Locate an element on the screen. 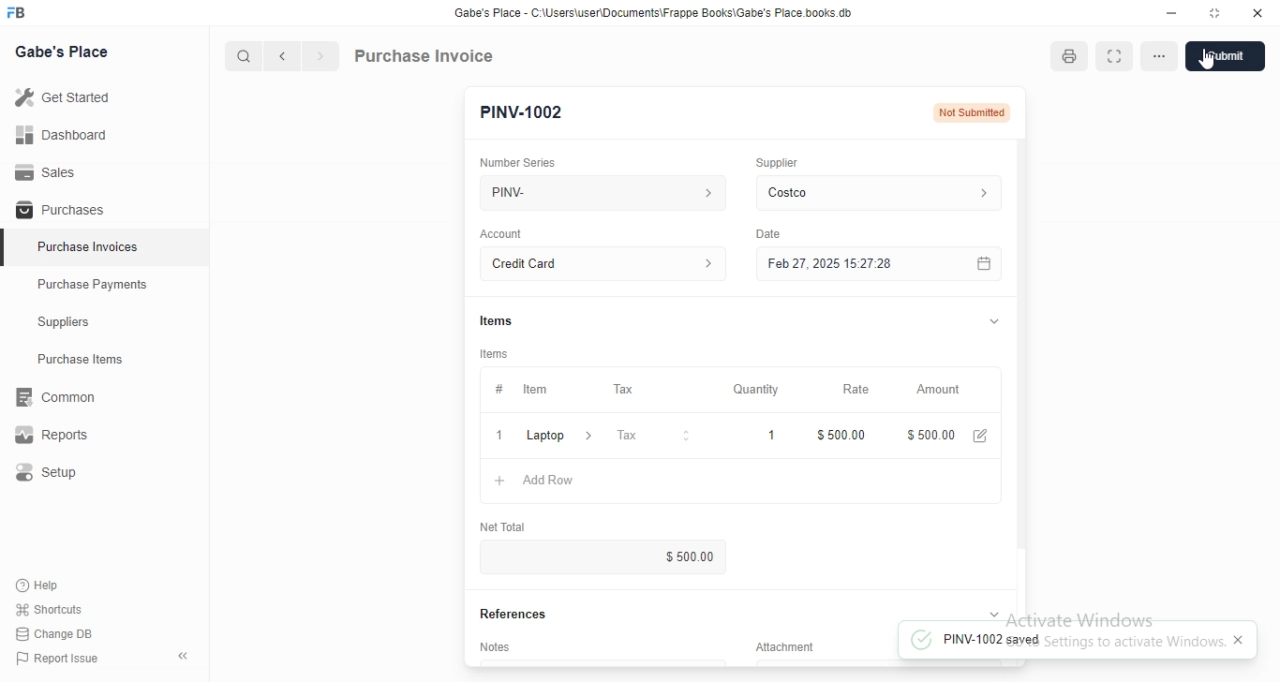 Image resolution: width=1280 pixels, height=682 pixels. Minimize is located at coordinates (1171, 13).